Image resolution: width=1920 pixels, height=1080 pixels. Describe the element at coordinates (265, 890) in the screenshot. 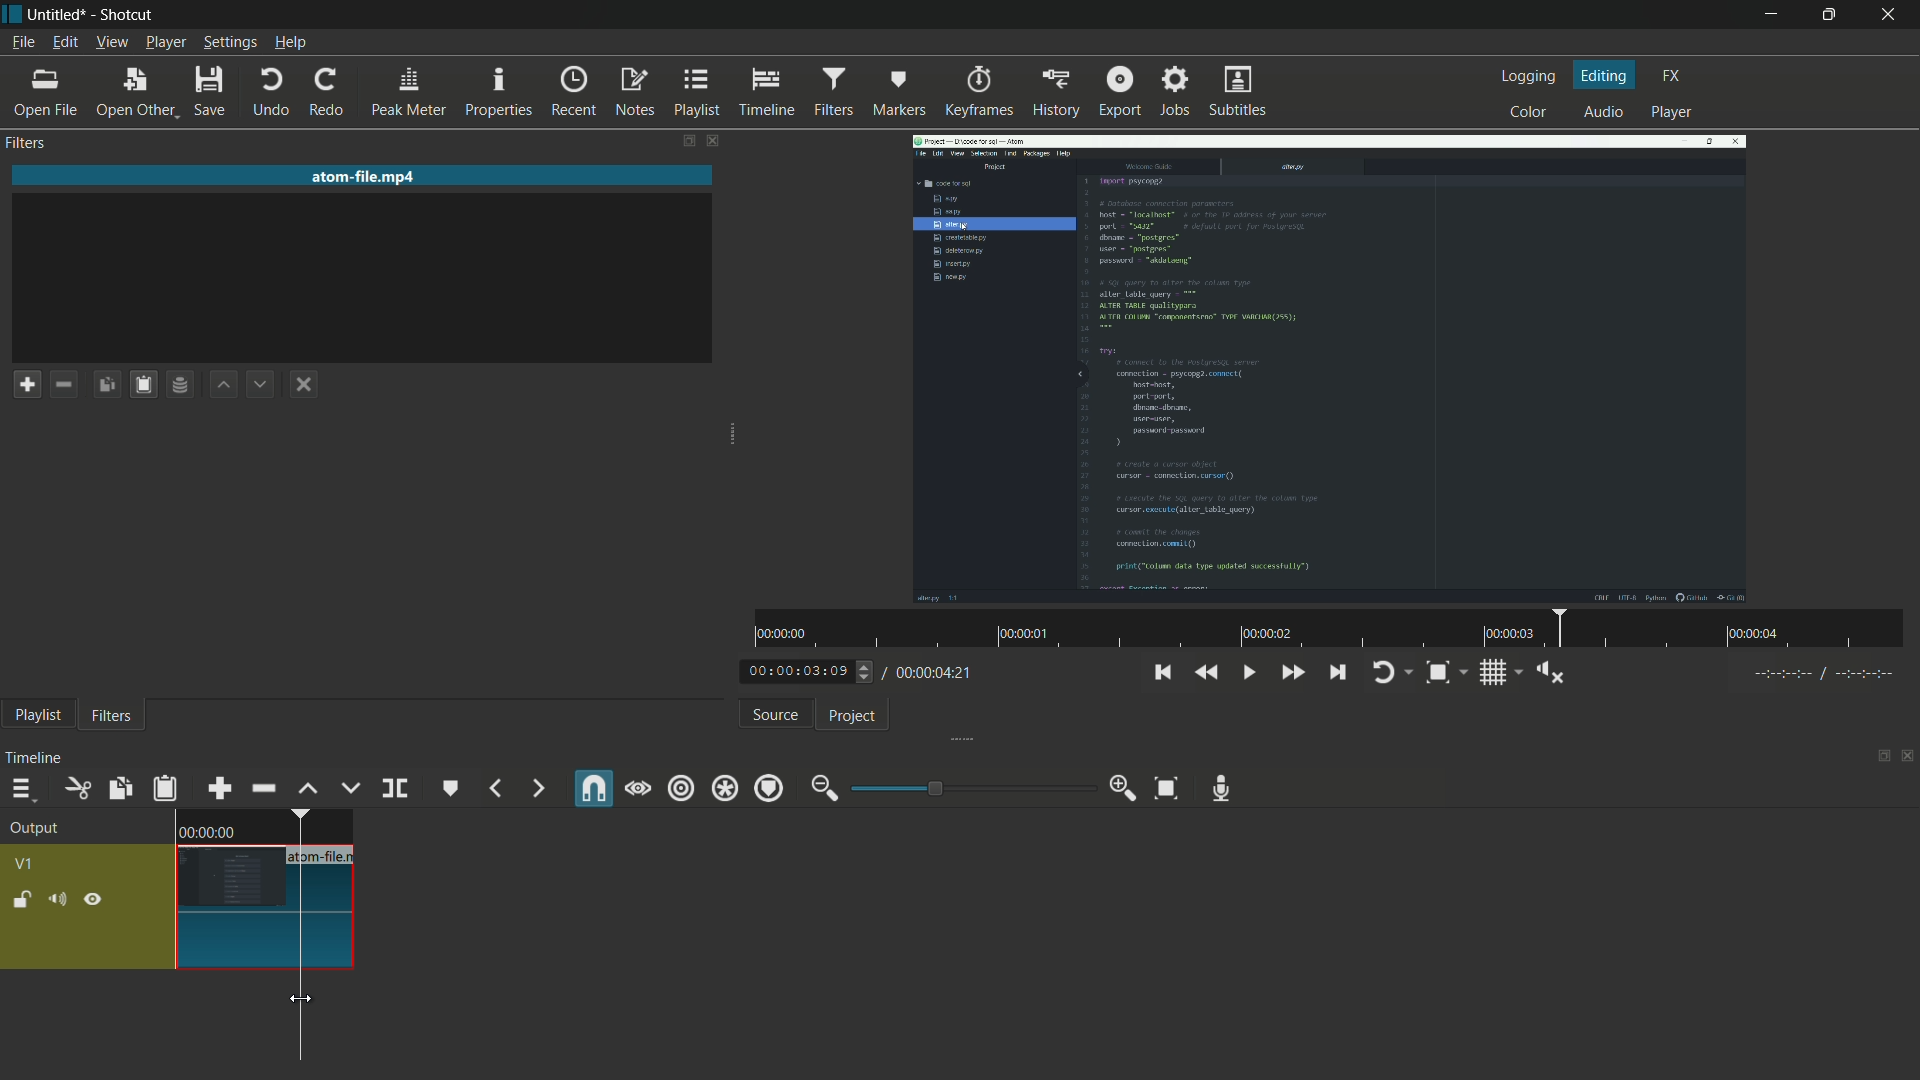

I see `video in timeline` at that location.